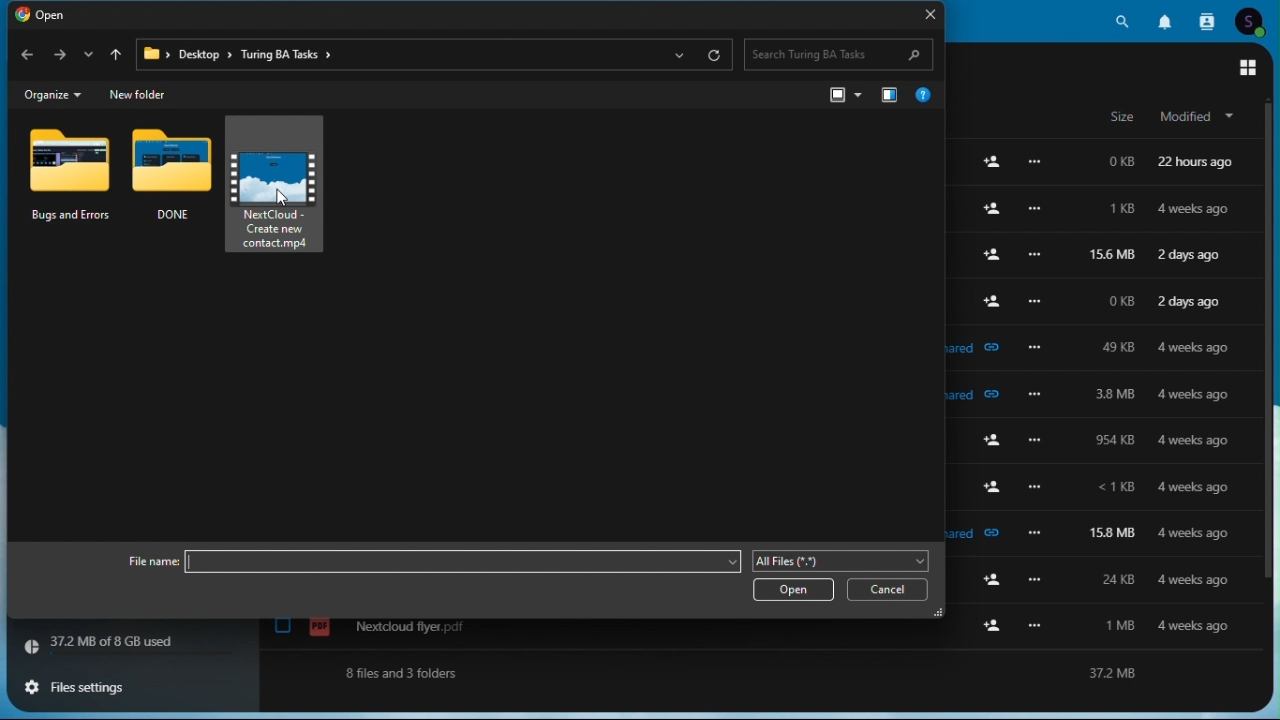 The width and height of the screenshot is (1280, 720). I want to click on check box, so click(283, 625).